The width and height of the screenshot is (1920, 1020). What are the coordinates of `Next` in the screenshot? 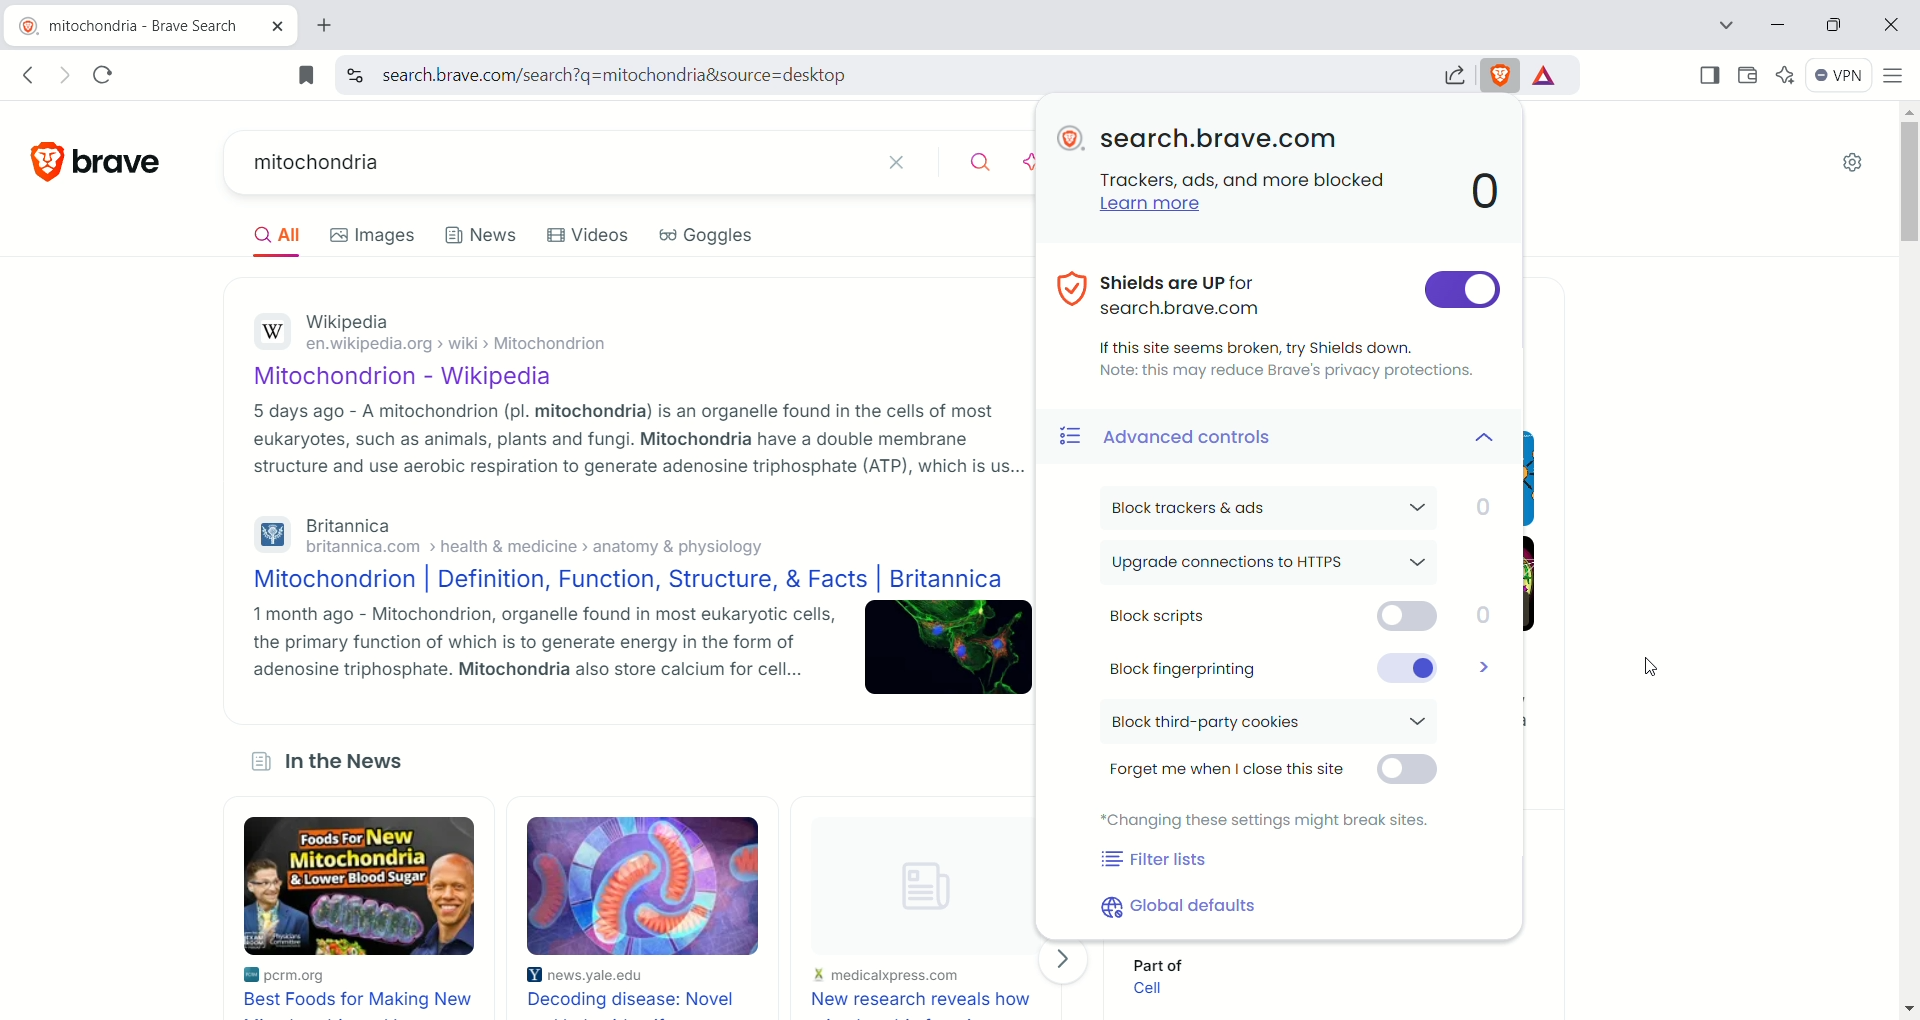 It's located at (1065, 960).